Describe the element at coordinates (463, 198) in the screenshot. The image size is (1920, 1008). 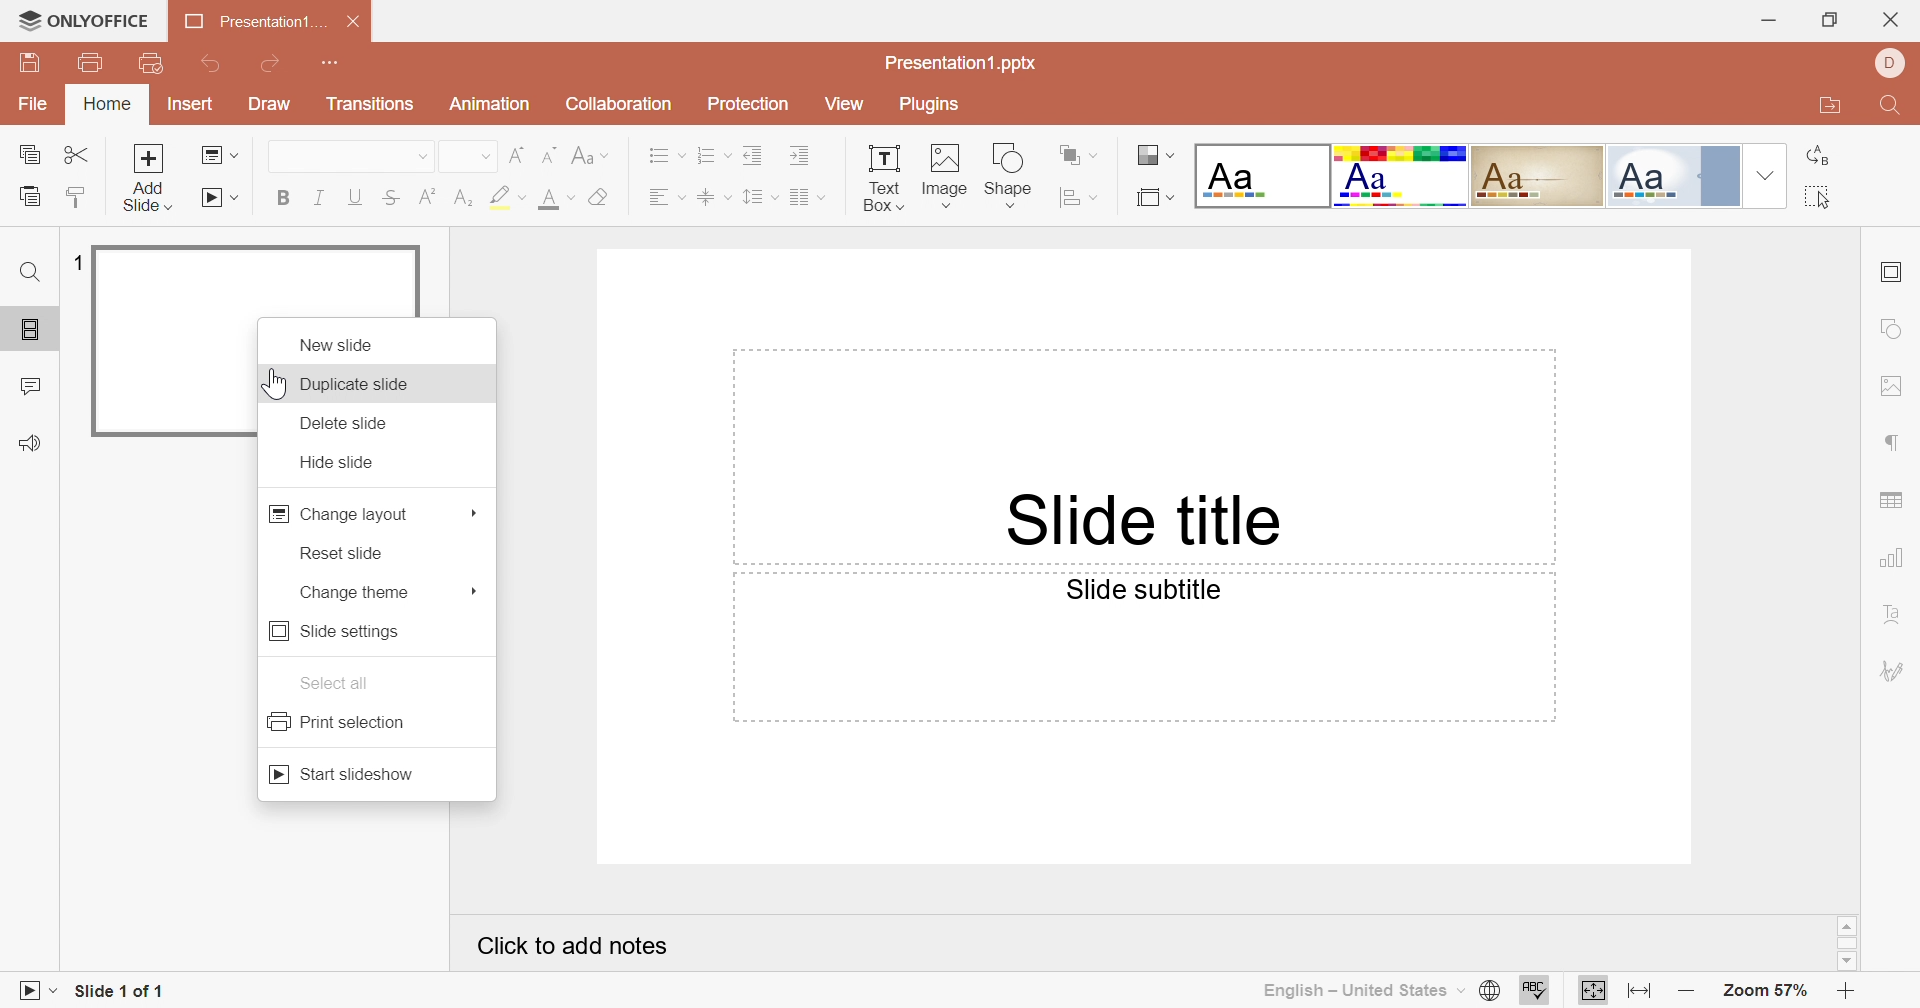
I see `Subscript` at that location.